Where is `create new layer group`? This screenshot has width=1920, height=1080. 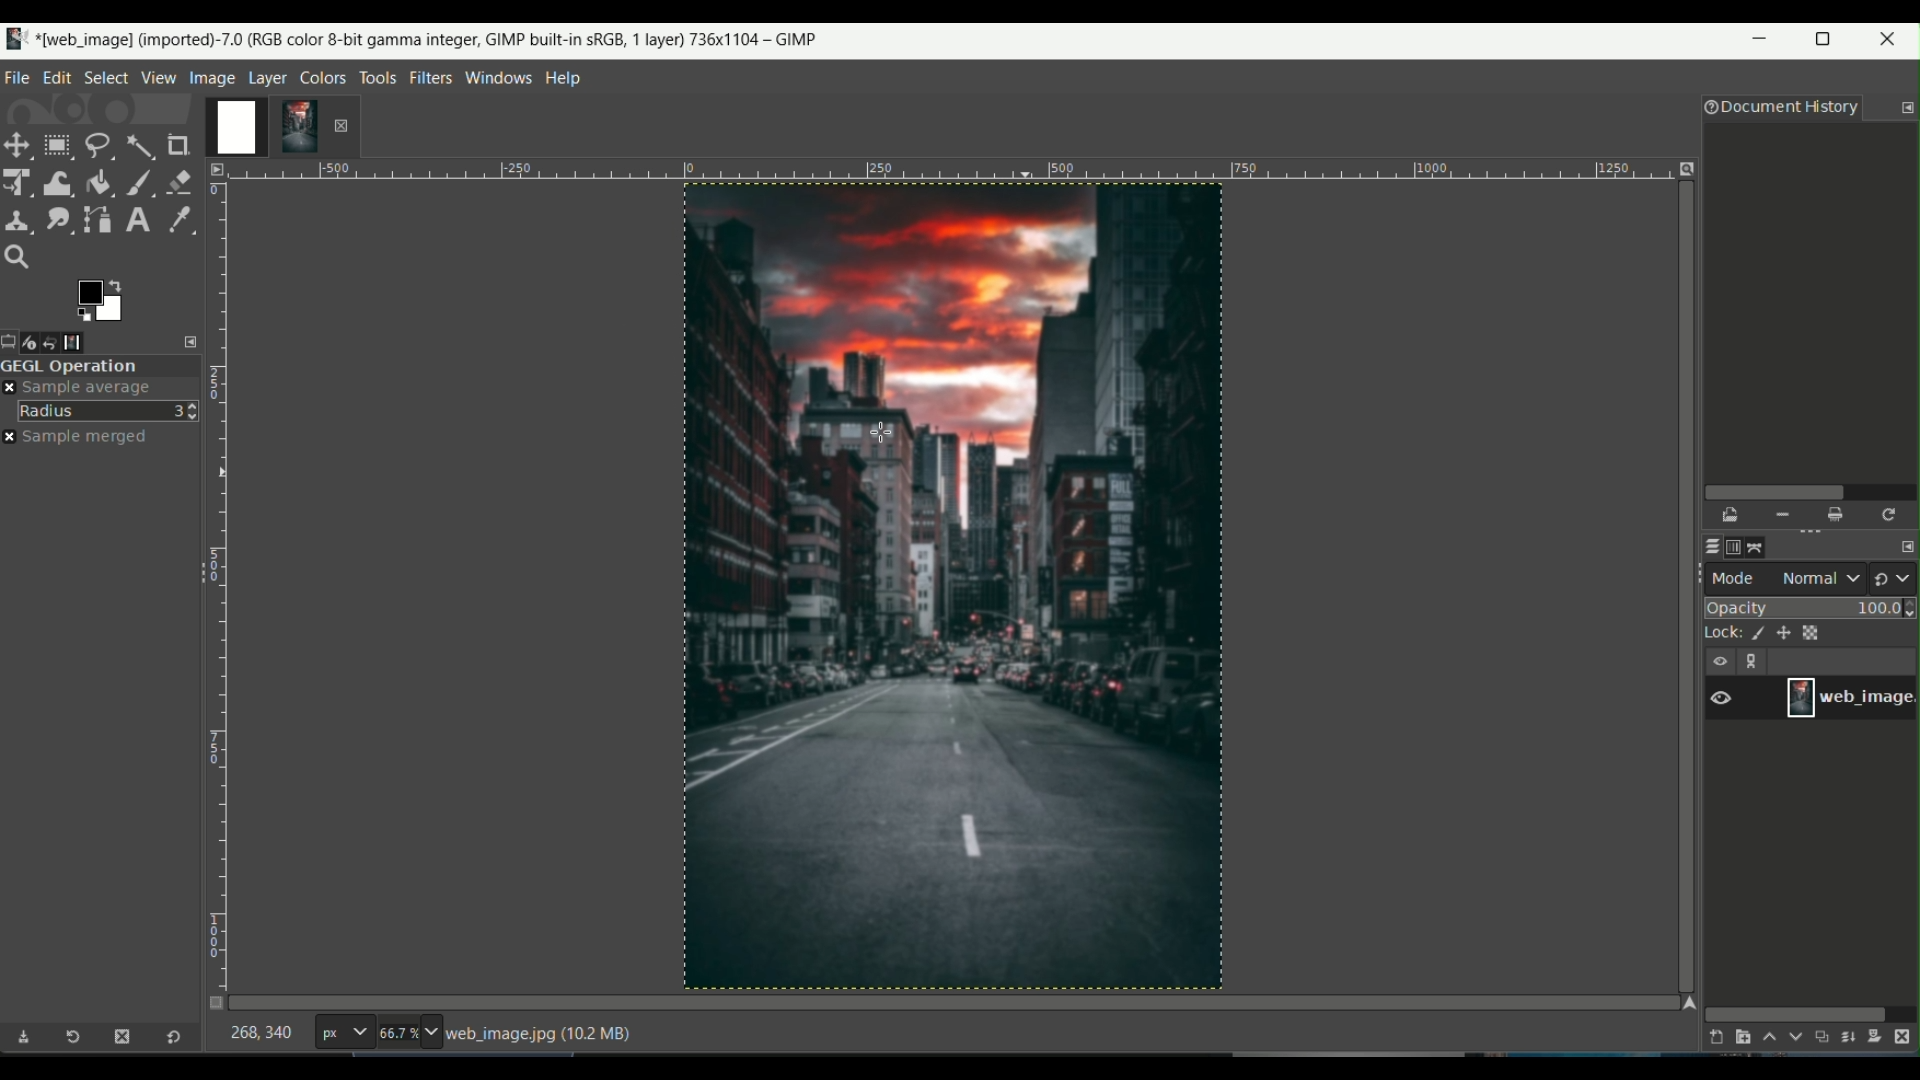
create new layer group is located at coordinates (1741, 1037).